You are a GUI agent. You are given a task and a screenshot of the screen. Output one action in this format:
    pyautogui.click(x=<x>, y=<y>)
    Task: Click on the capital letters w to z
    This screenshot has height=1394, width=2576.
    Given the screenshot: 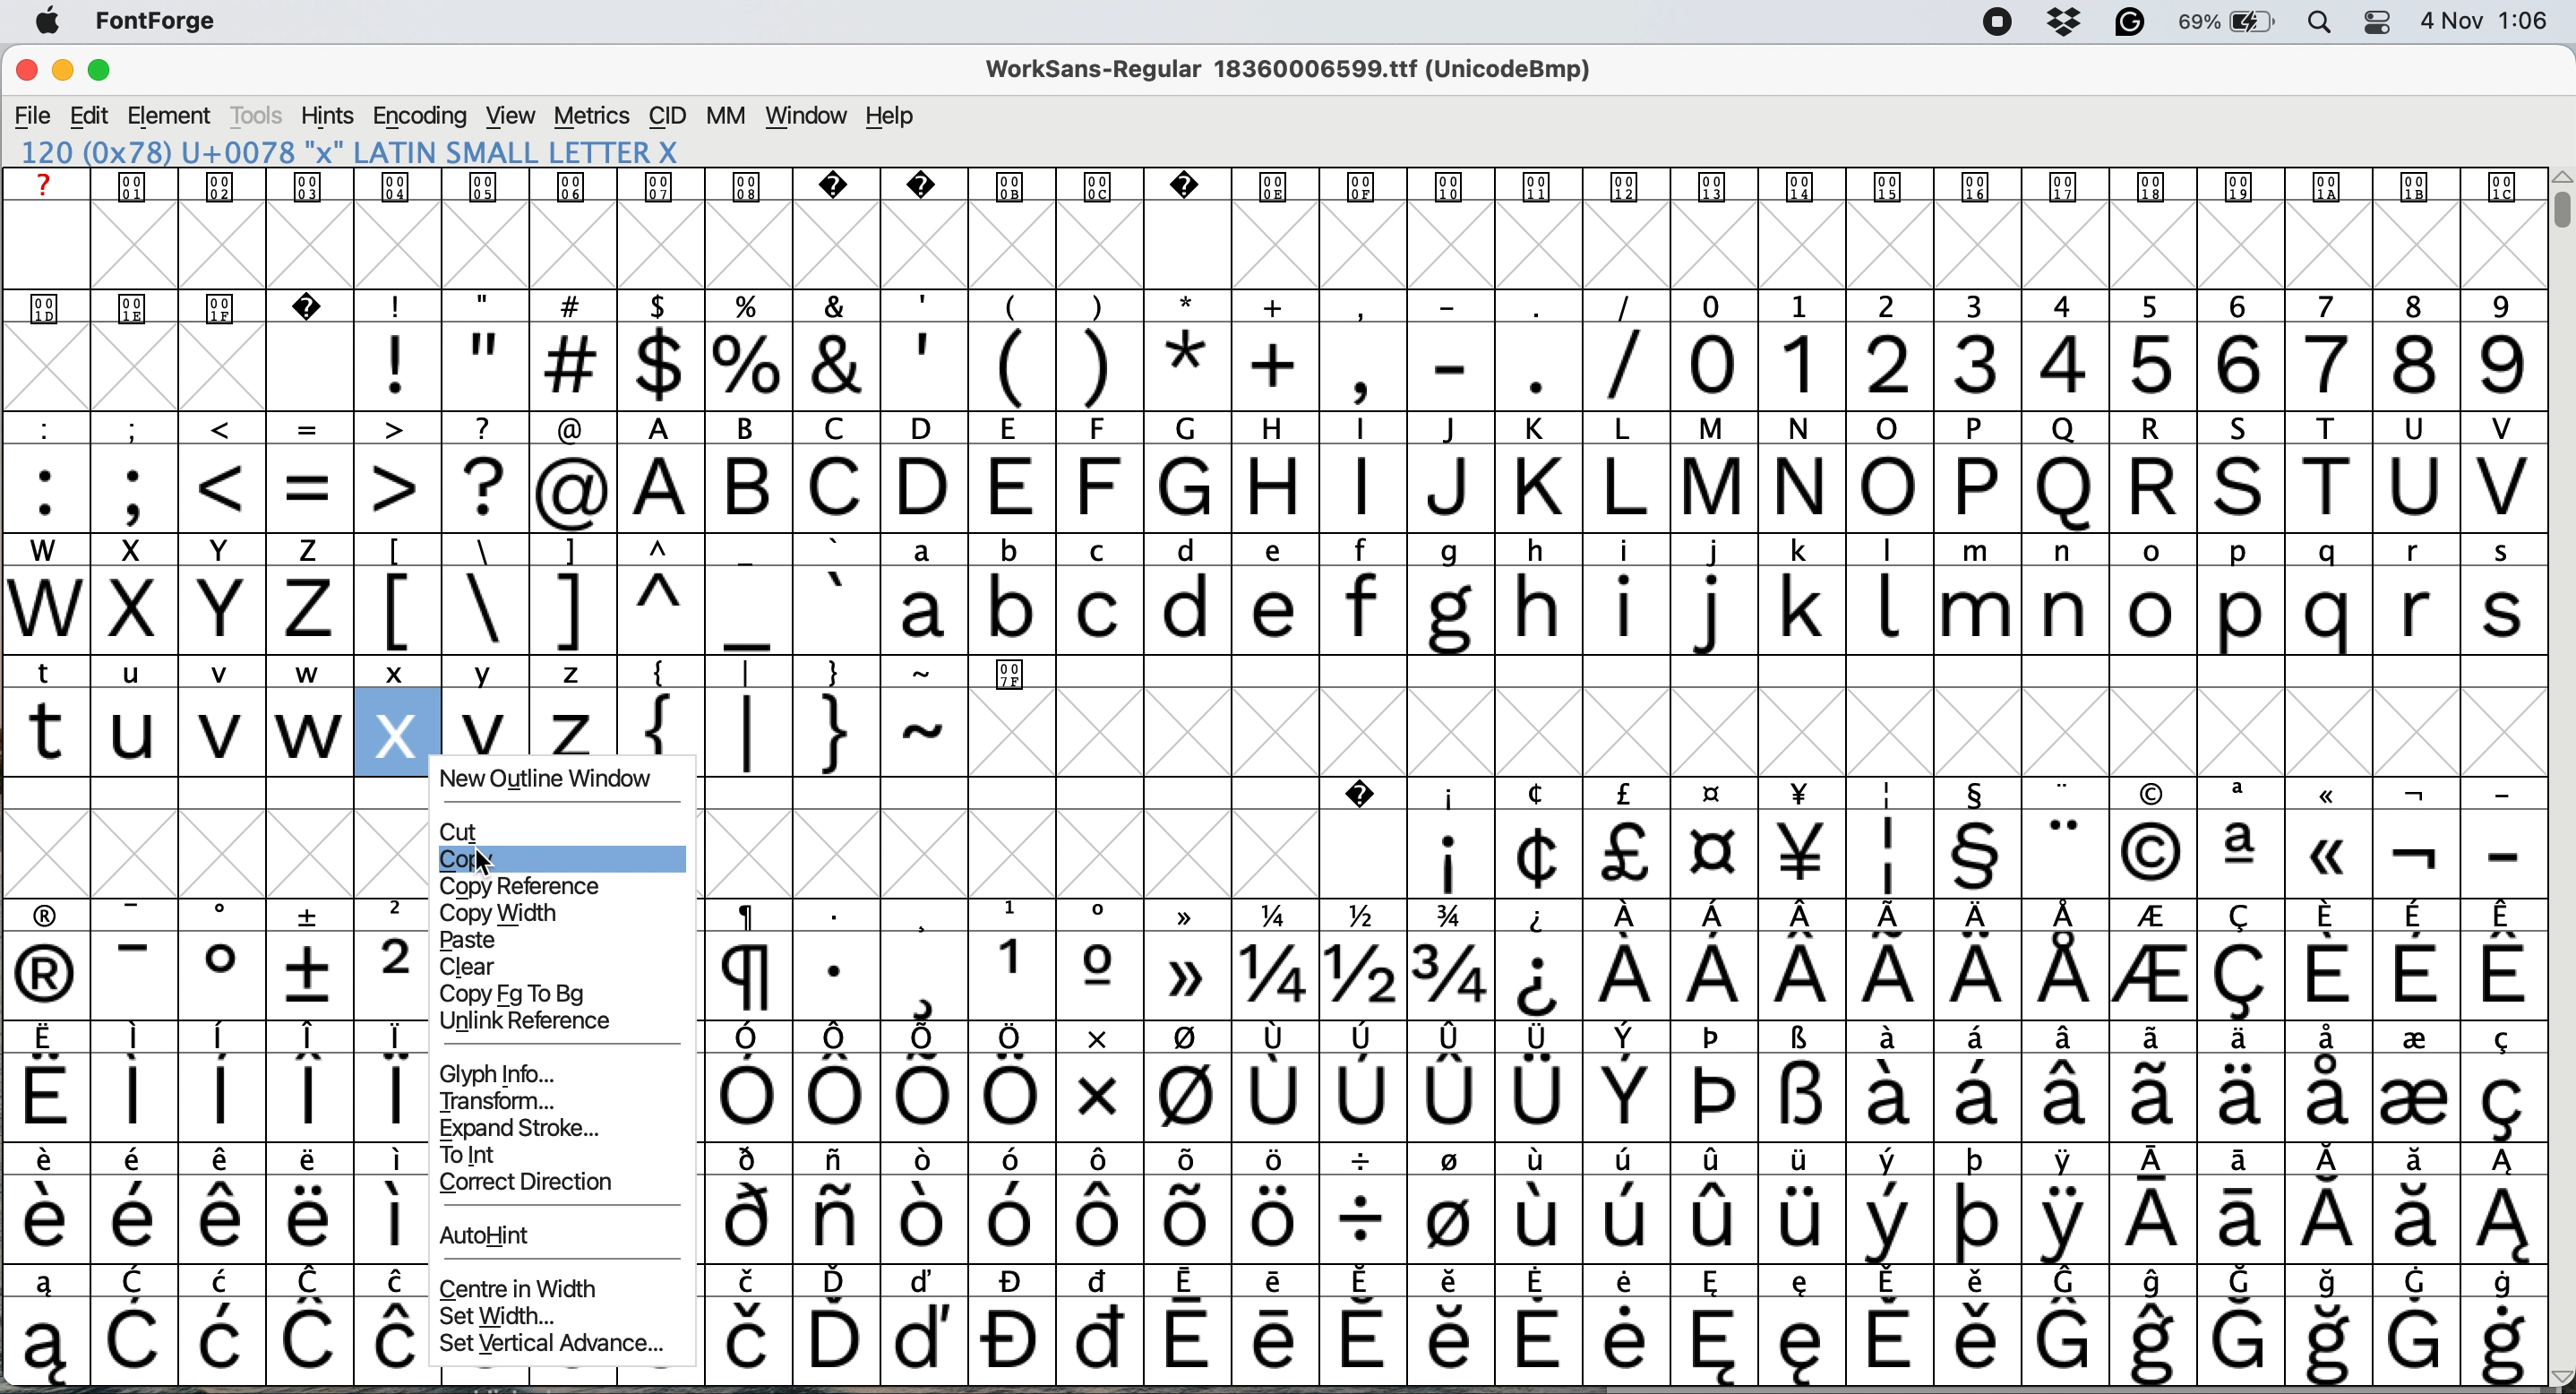 What is the action you would take?
    pyautogui.click(x=172, y=613)
    